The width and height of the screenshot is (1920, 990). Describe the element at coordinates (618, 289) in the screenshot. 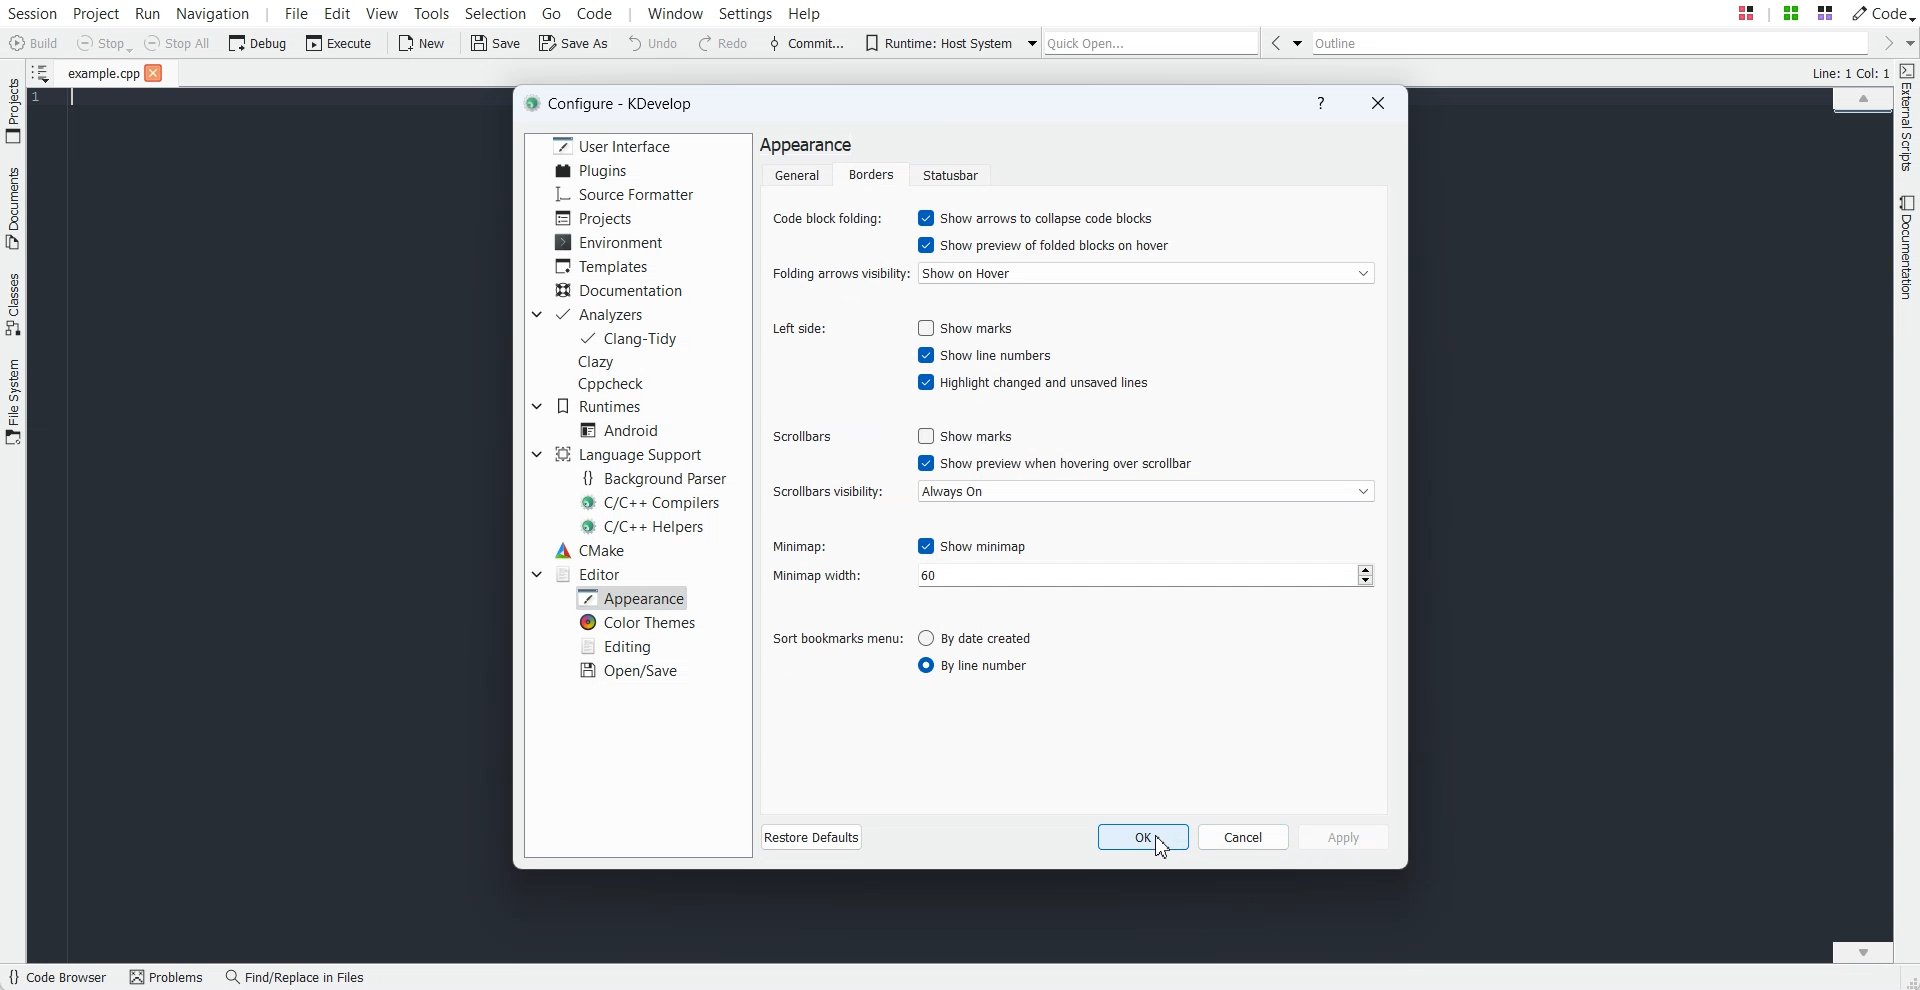

I see `Documentation` at that location.